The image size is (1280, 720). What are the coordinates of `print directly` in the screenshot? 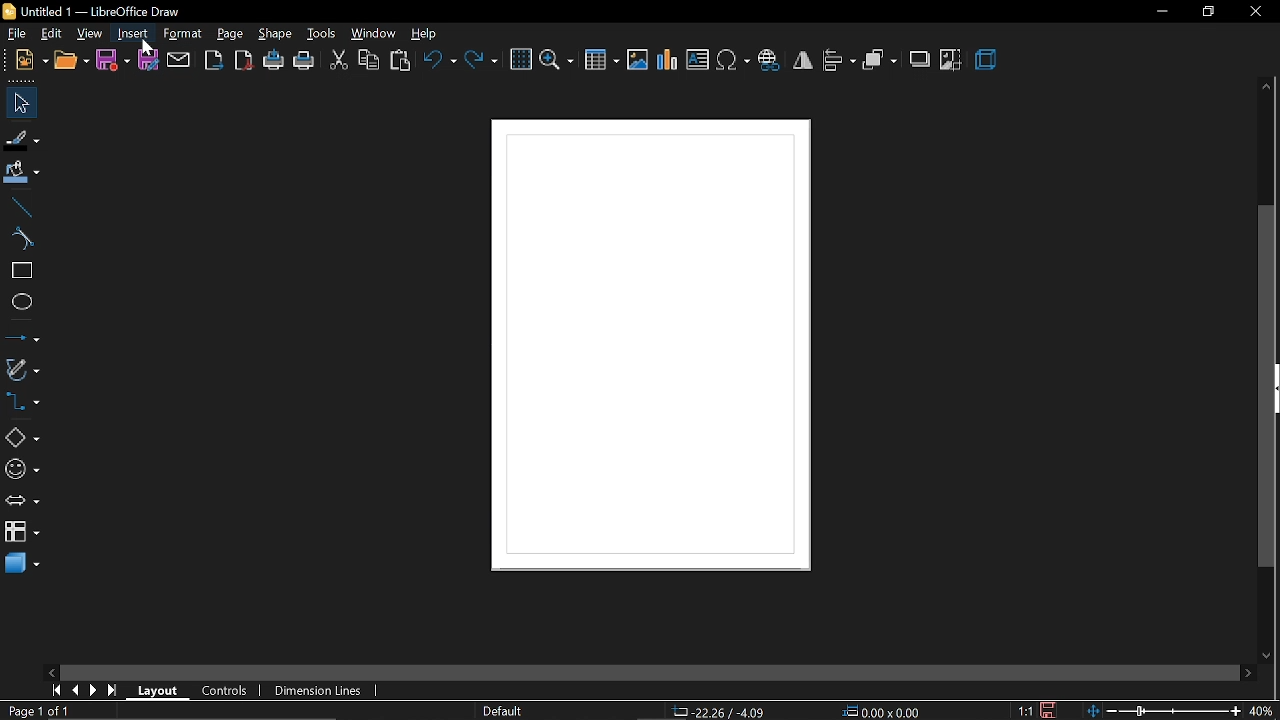 It's located at (272, 61).